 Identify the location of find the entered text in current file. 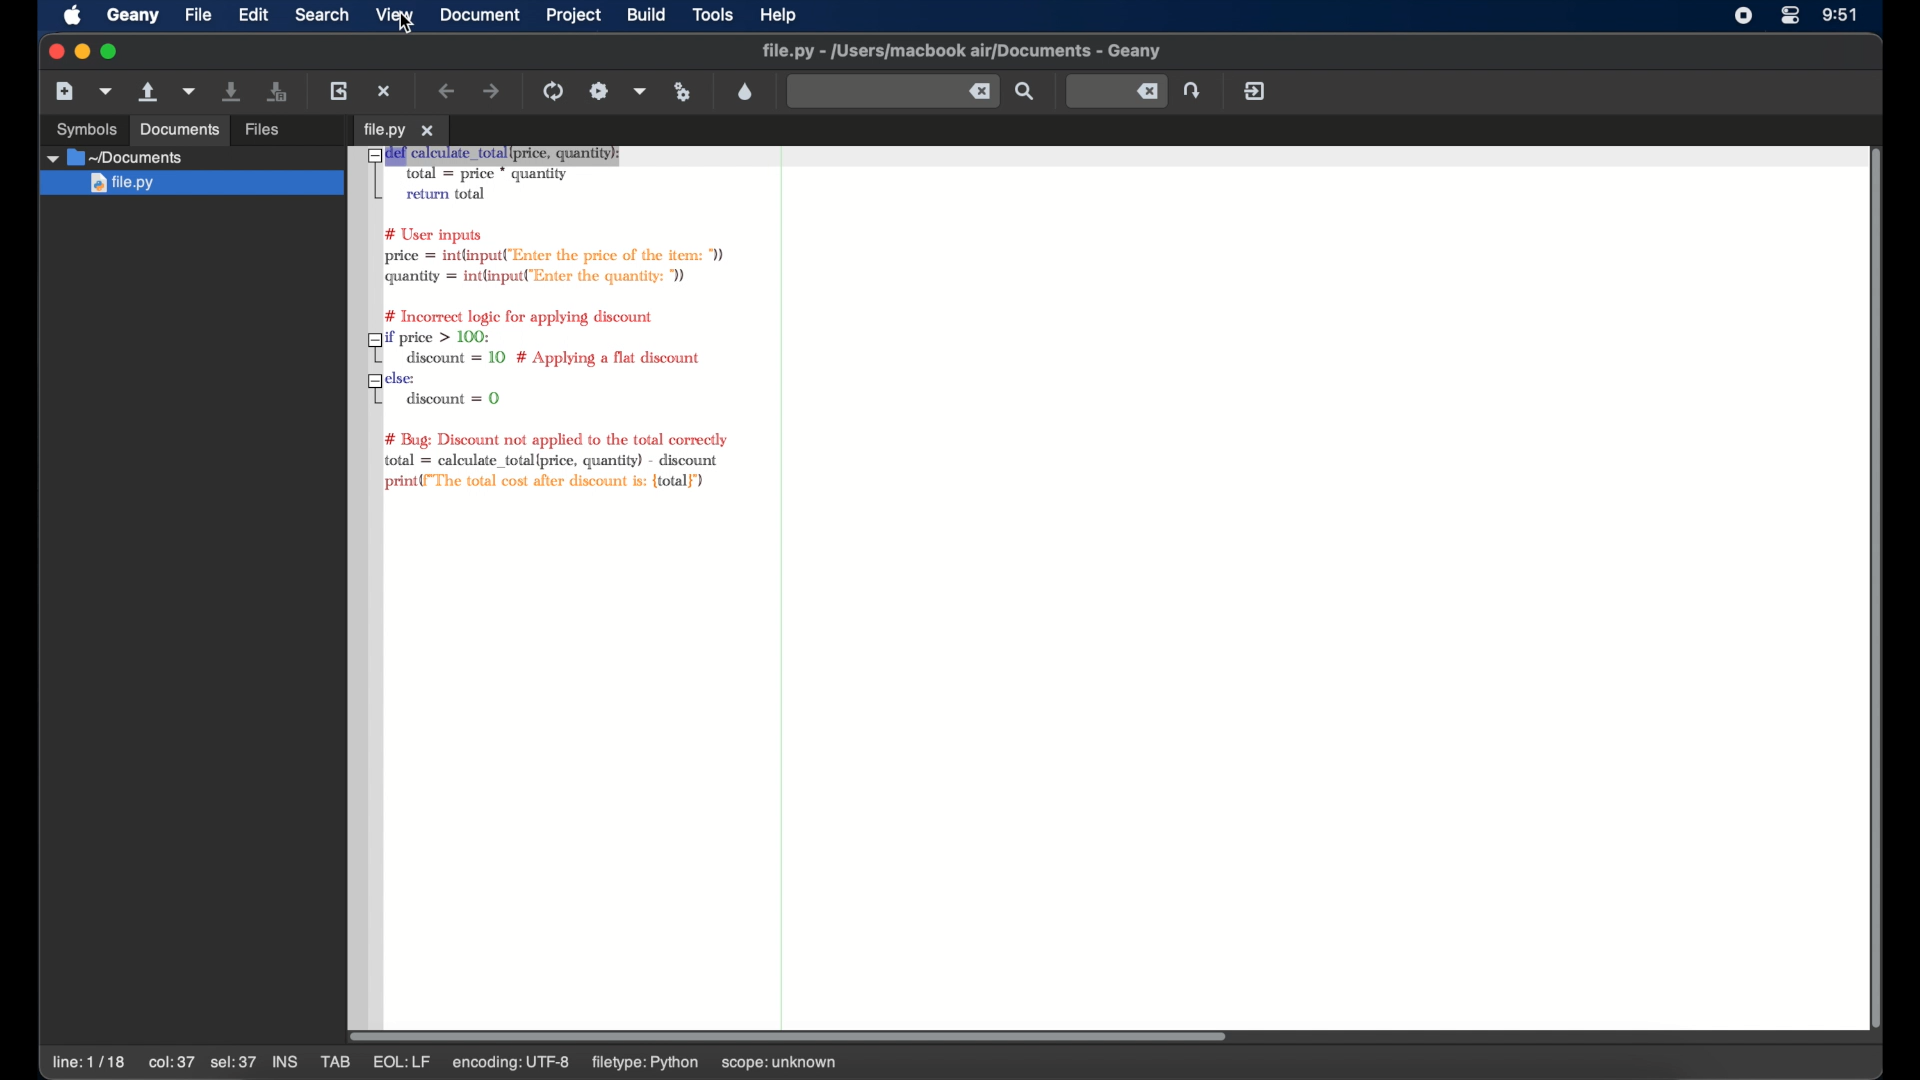
(892, 92).